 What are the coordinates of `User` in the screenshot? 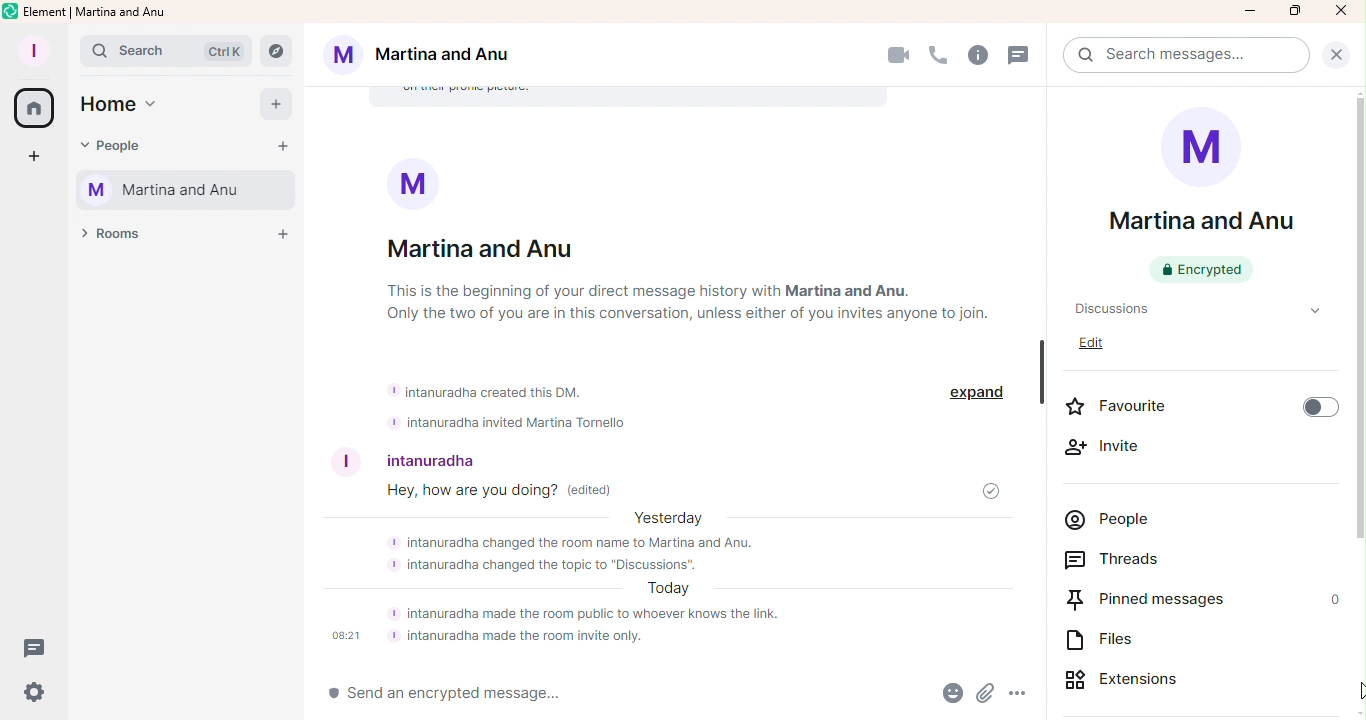 It's located at (403, 455).